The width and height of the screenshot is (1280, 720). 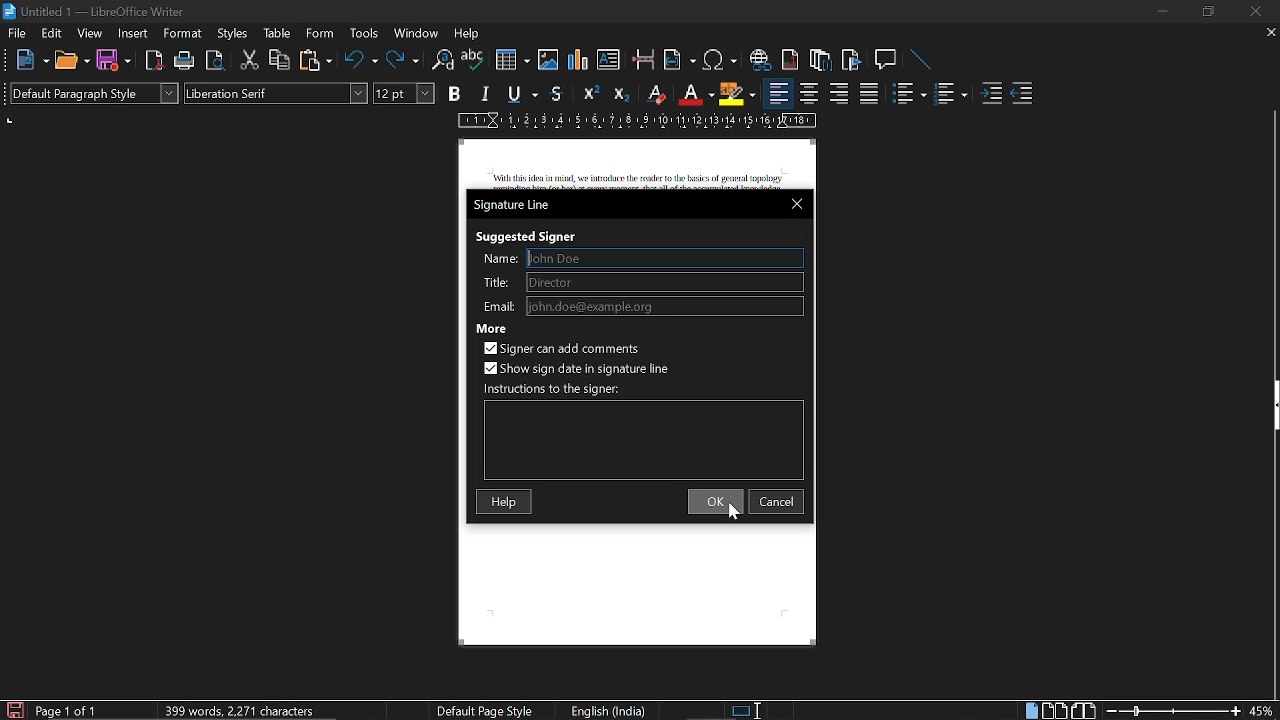 I want to click on copy, so click(x=280, y=60).